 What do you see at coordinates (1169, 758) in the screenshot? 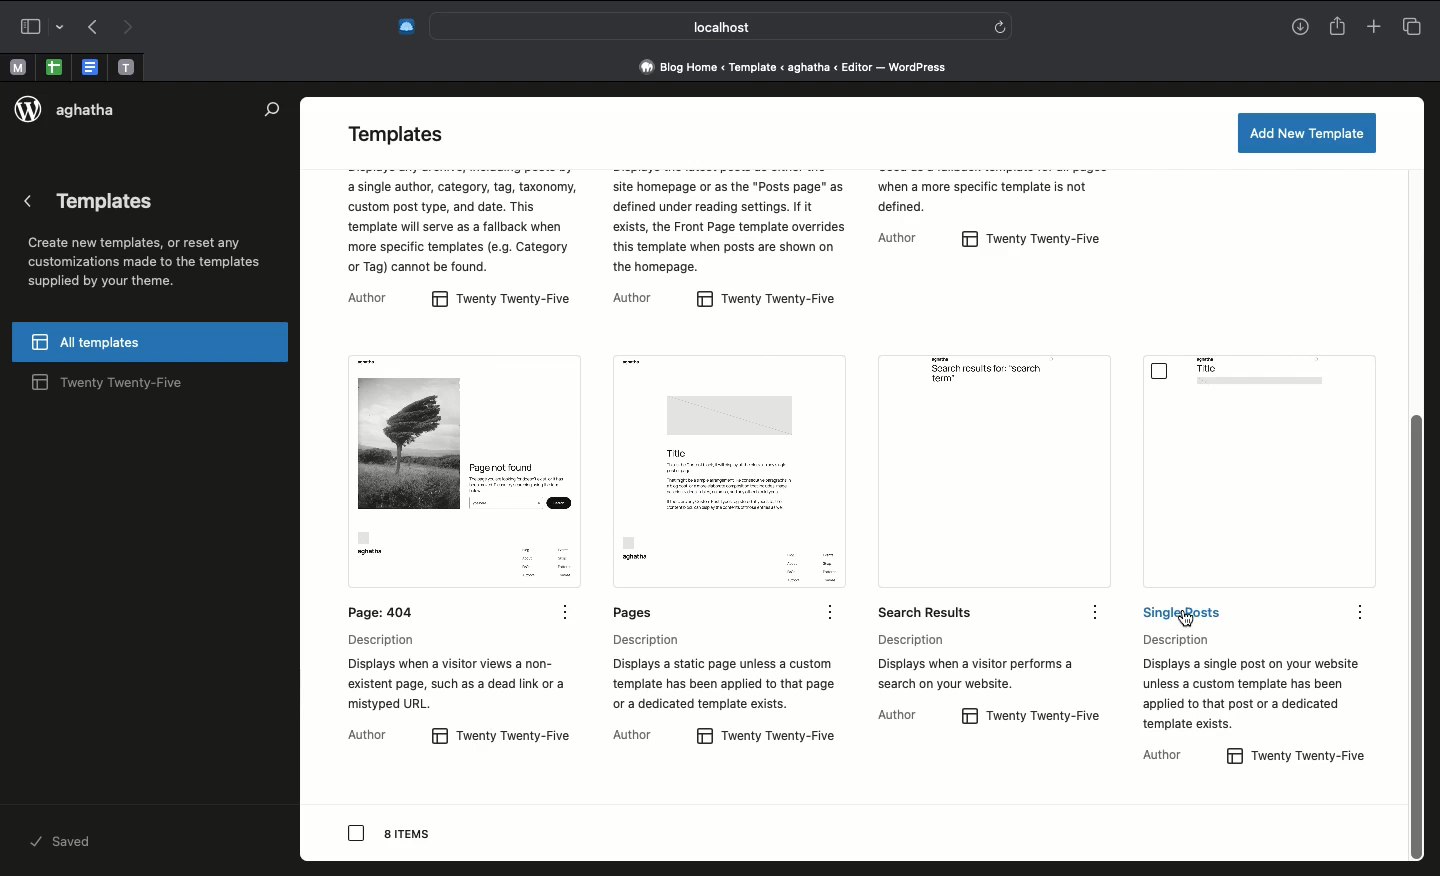
I see `Author` at bounding box center [1169, 758].